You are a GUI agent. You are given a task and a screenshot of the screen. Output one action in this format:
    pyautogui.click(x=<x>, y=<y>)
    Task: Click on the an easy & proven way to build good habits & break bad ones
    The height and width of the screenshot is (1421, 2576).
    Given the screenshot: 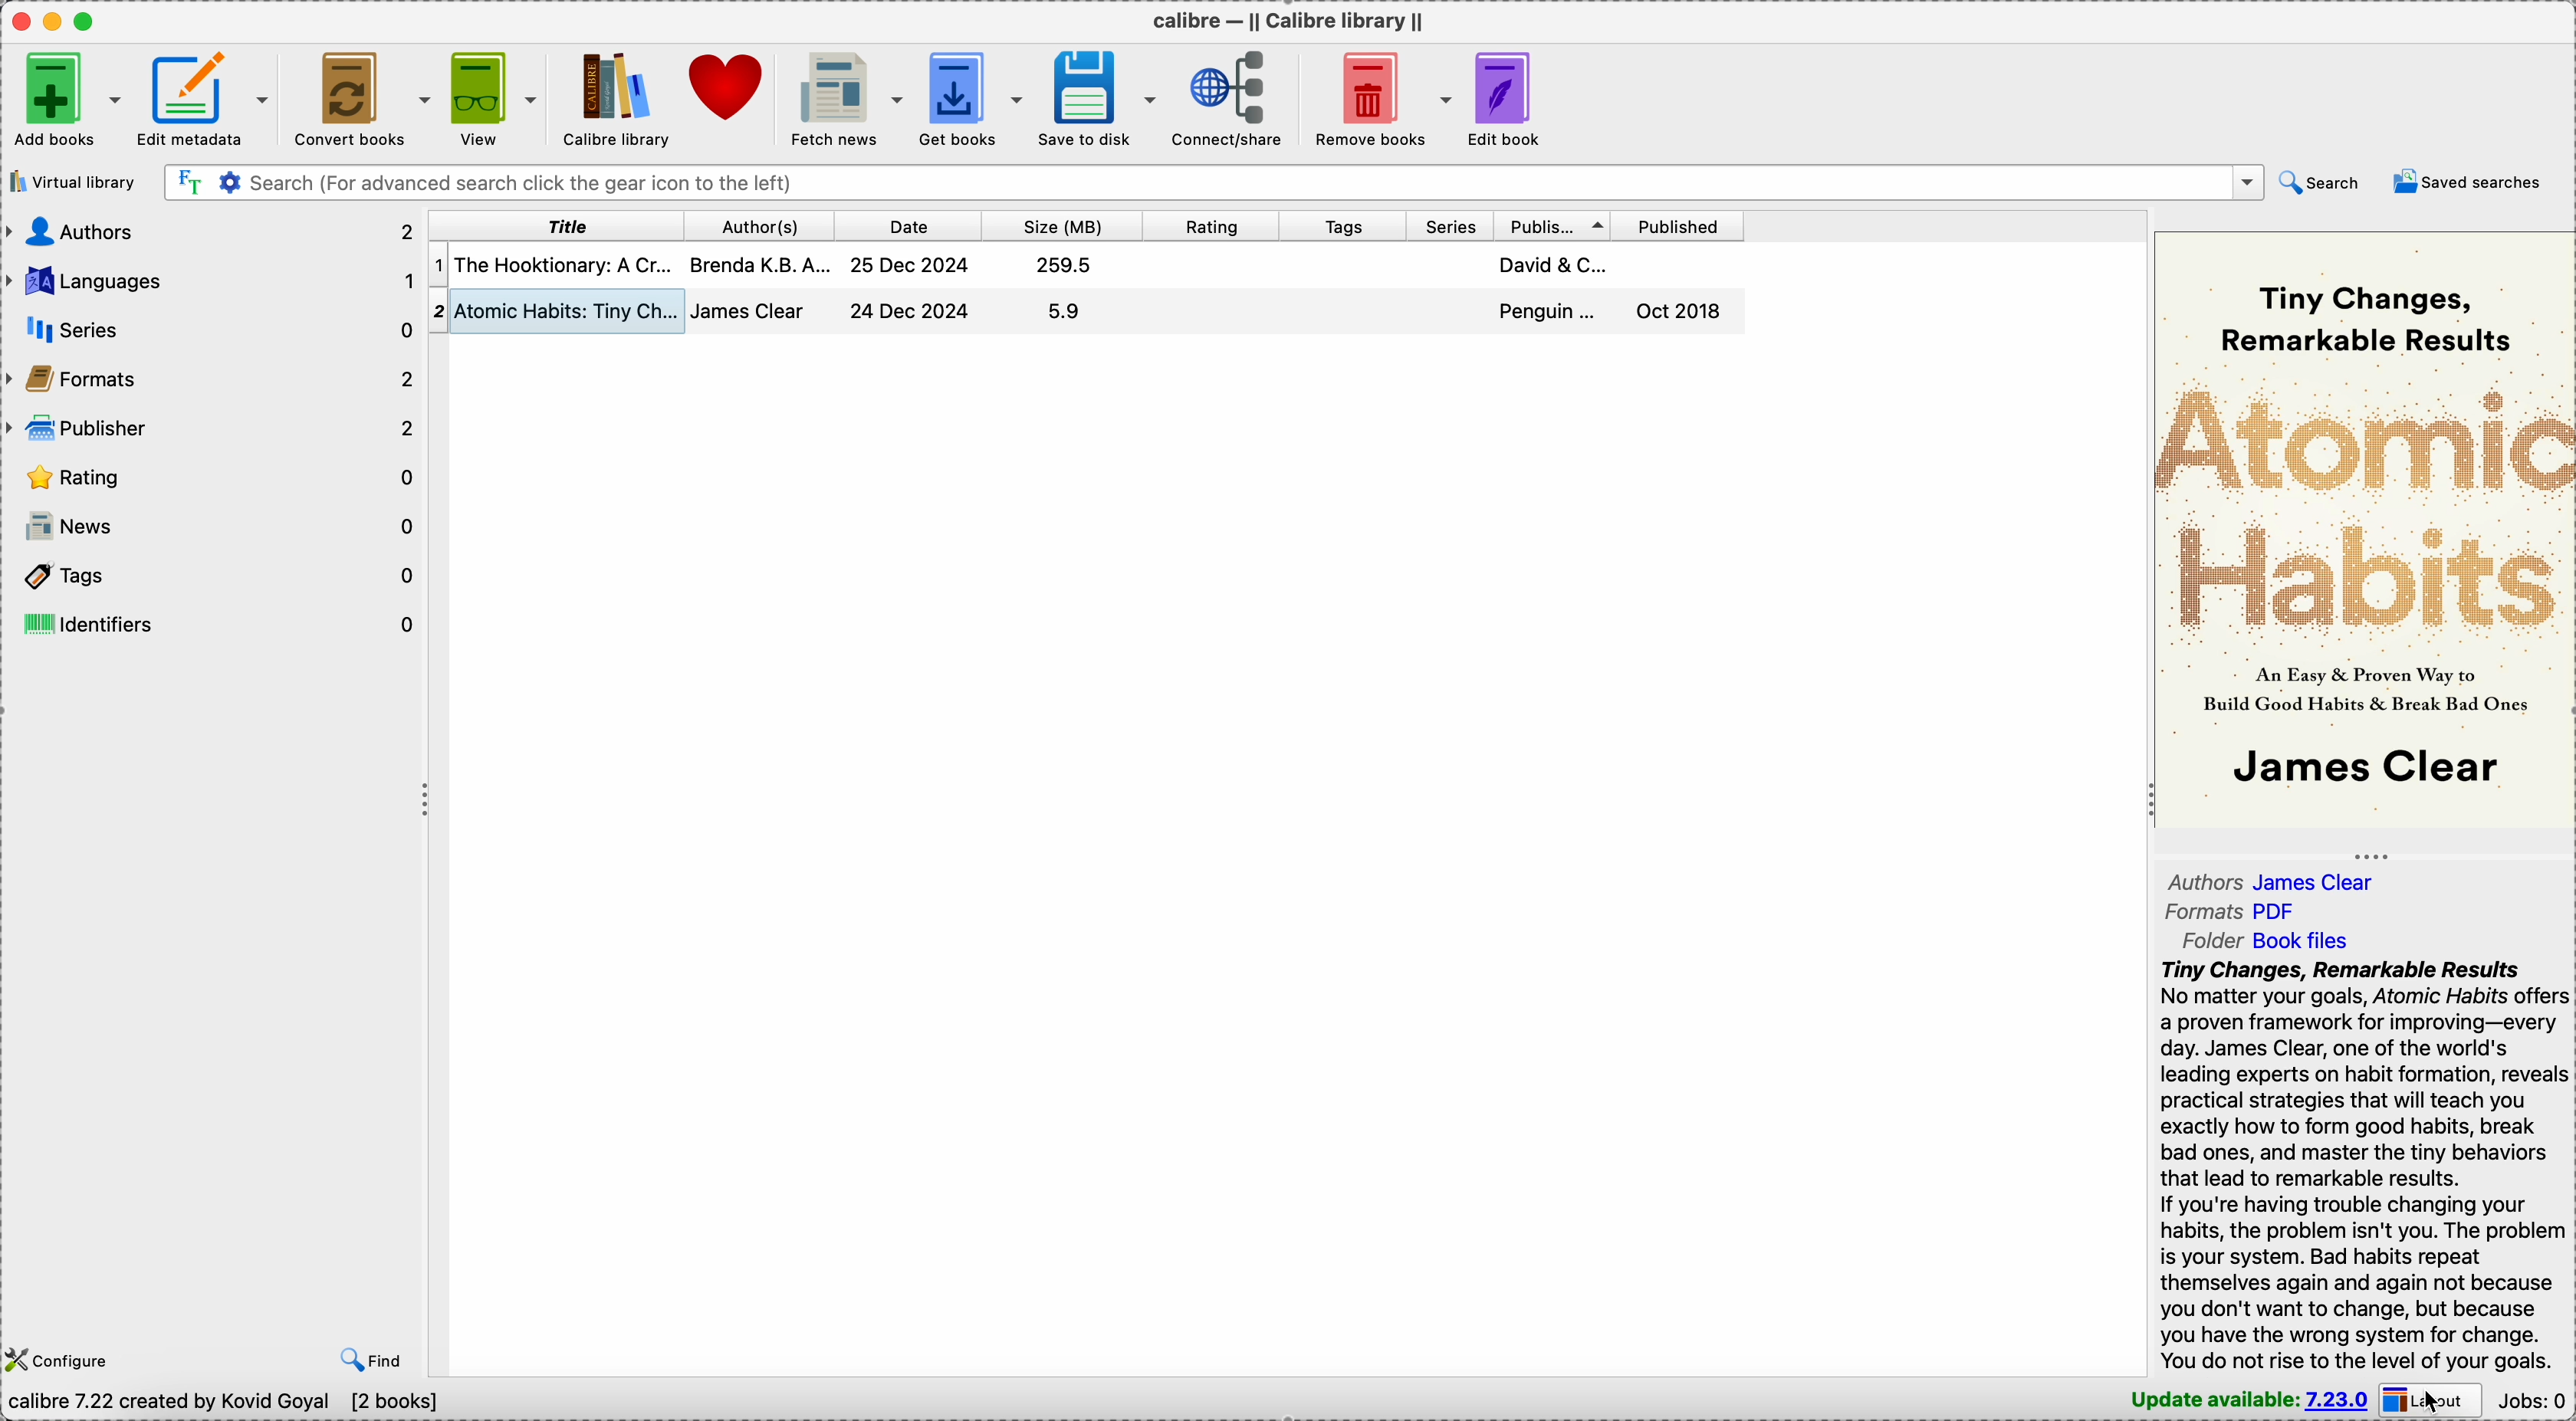 What is the action you would take?
    pyautogui.click(x=2367, y=687)
    